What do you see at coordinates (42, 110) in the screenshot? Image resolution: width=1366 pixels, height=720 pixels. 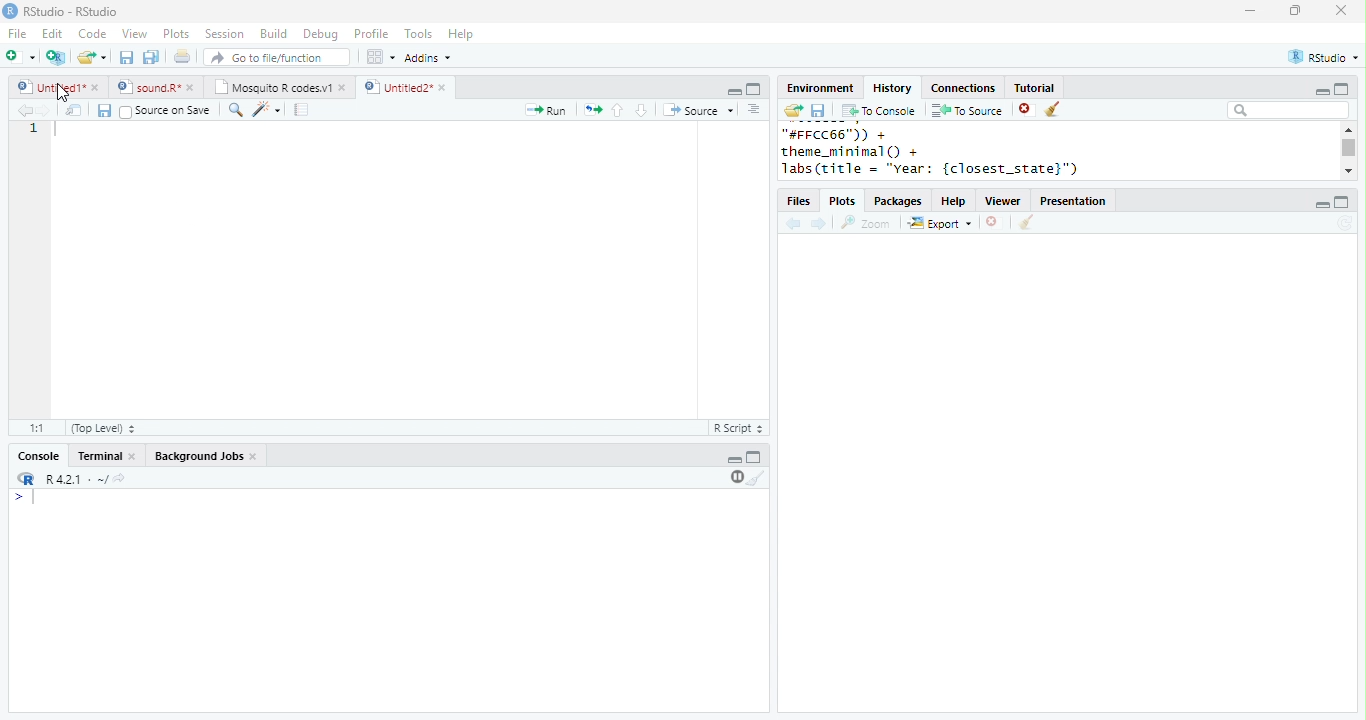 I see `forward` at bounding box center [42, 110].